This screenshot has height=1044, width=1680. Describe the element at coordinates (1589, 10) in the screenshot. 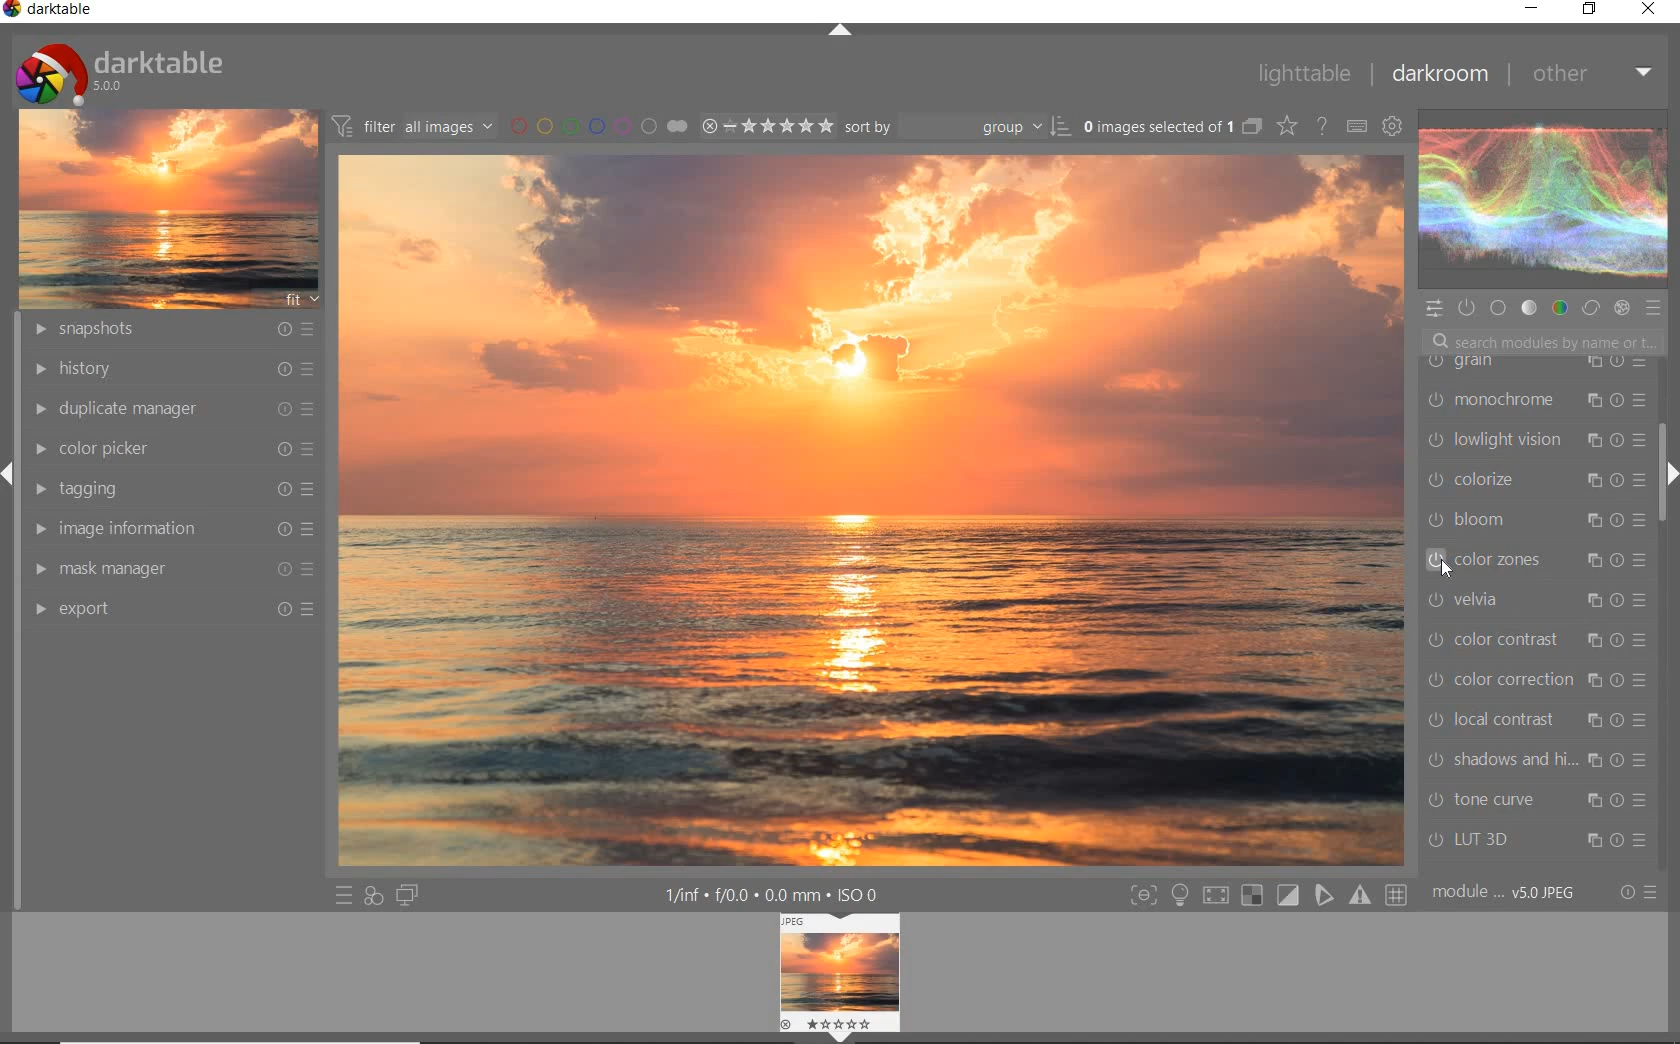

I see `restore` at that location.